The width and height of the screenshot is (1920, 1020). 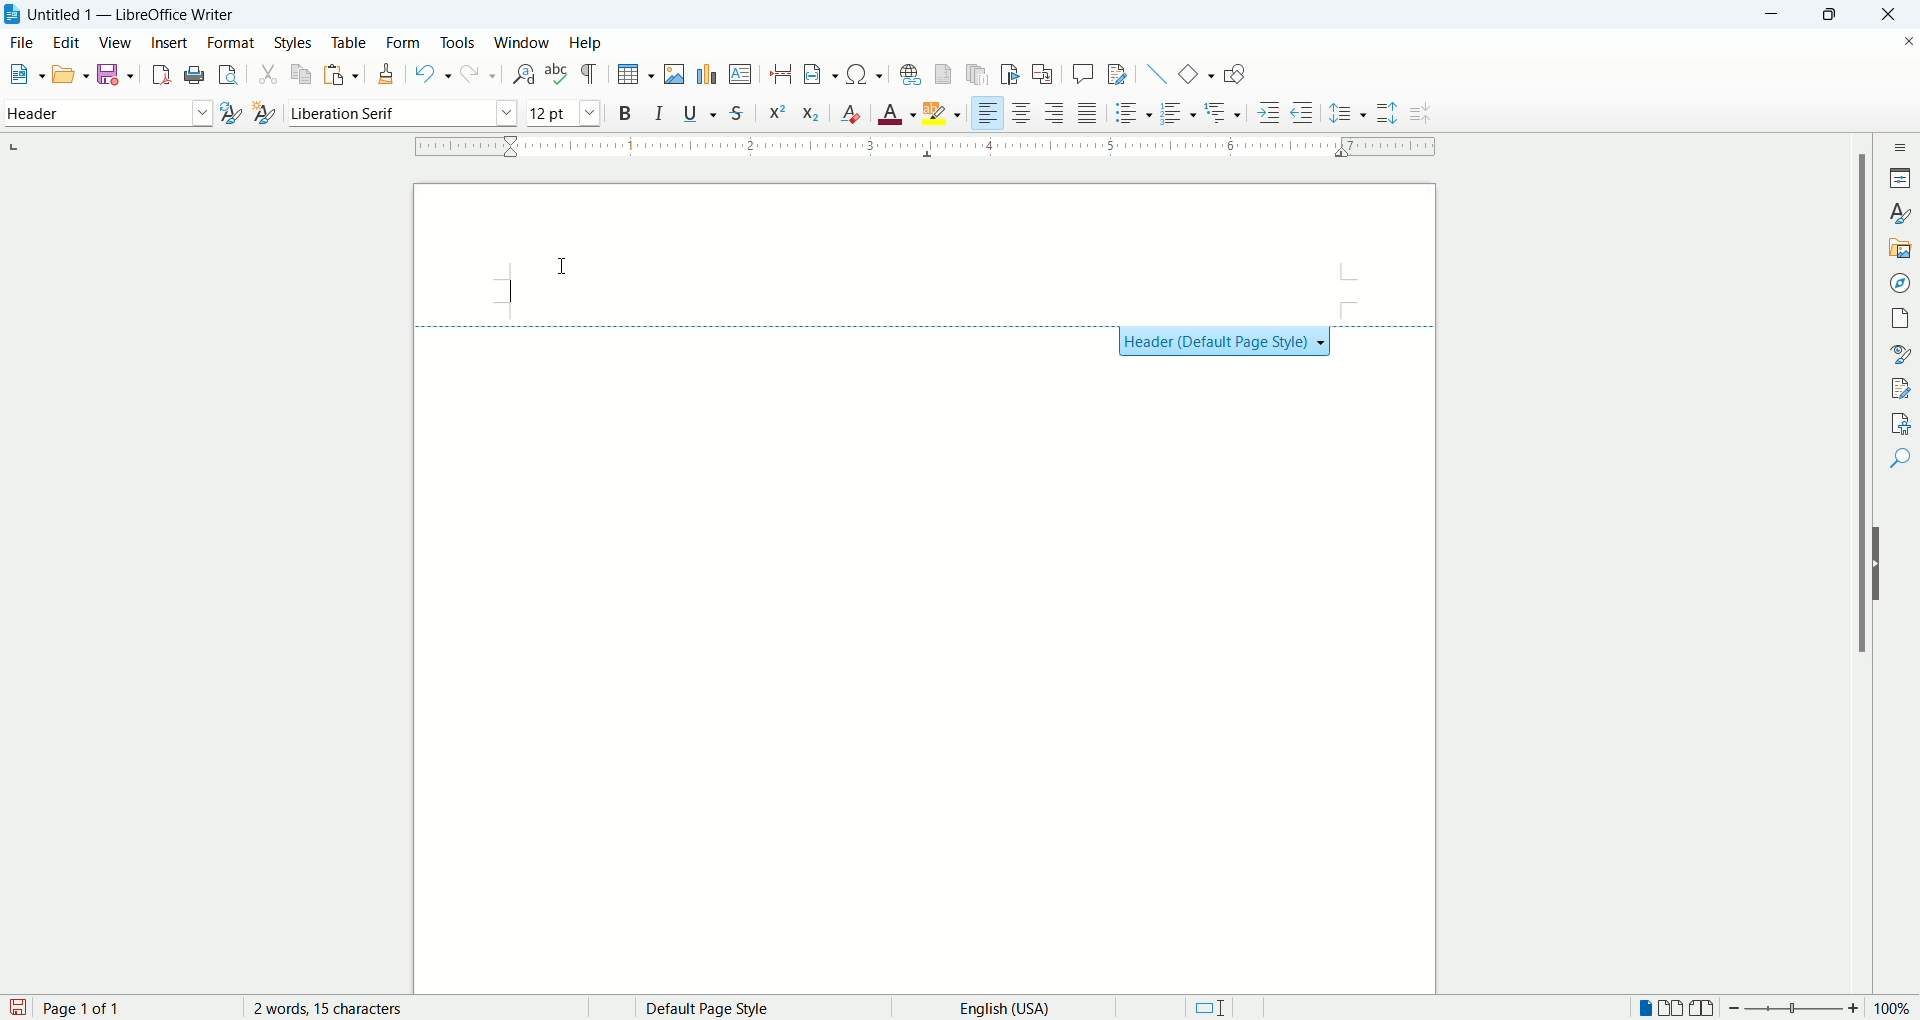 What do you see at coordinates (940, 76) in the screenshot?
I see `insert footnote` at bounding box center [940, 76].